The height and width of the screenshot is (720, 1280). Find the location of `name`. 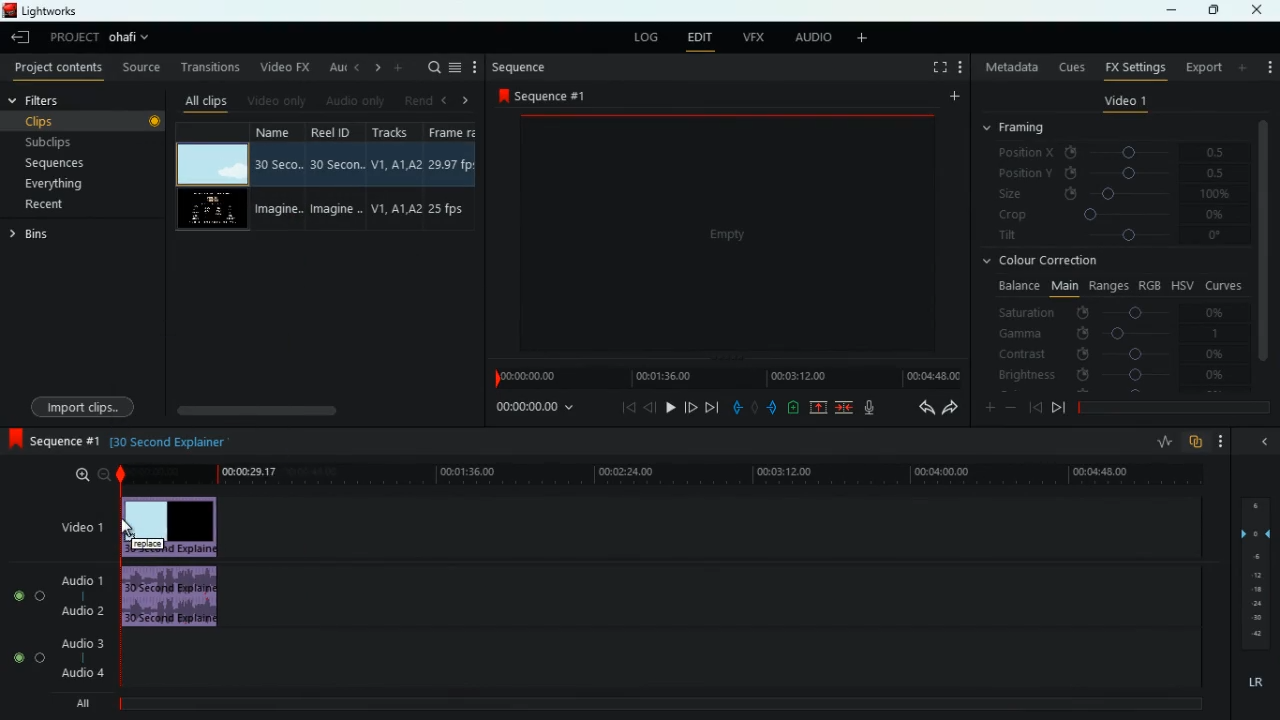

name is located at coordinates (281, 134).